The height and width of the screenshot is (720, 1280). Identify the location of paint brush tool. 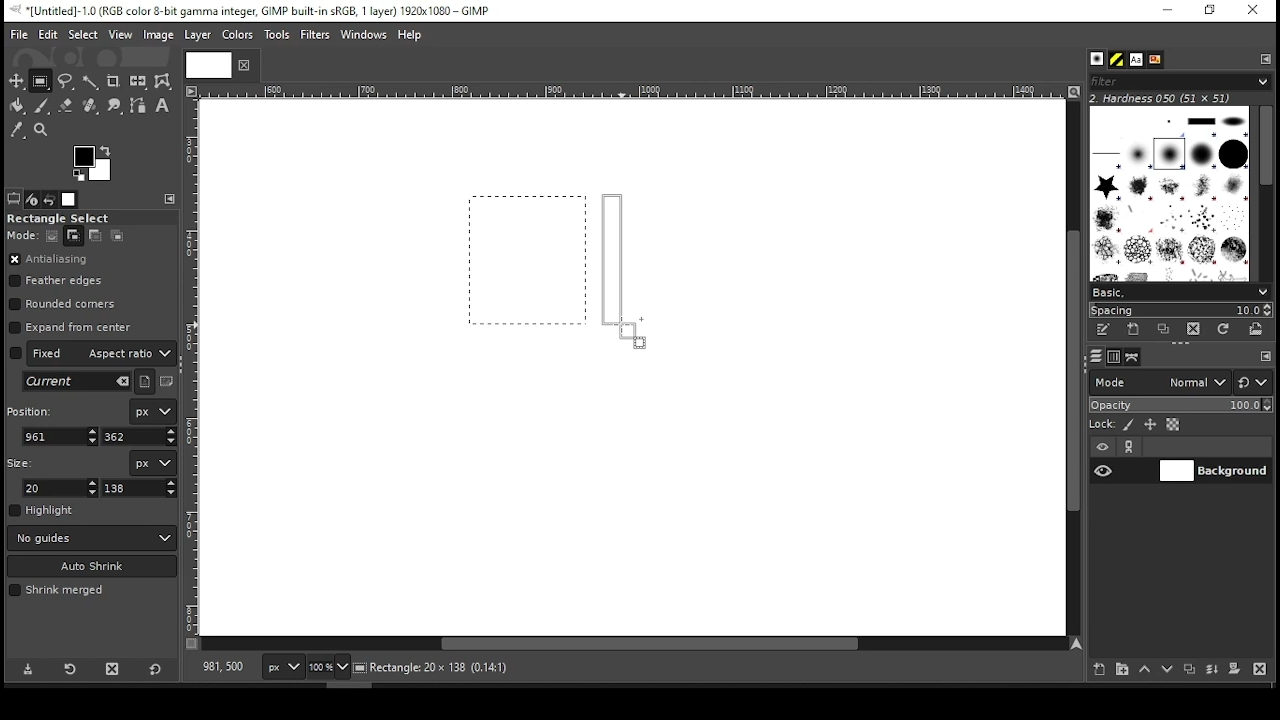
(42, 105).